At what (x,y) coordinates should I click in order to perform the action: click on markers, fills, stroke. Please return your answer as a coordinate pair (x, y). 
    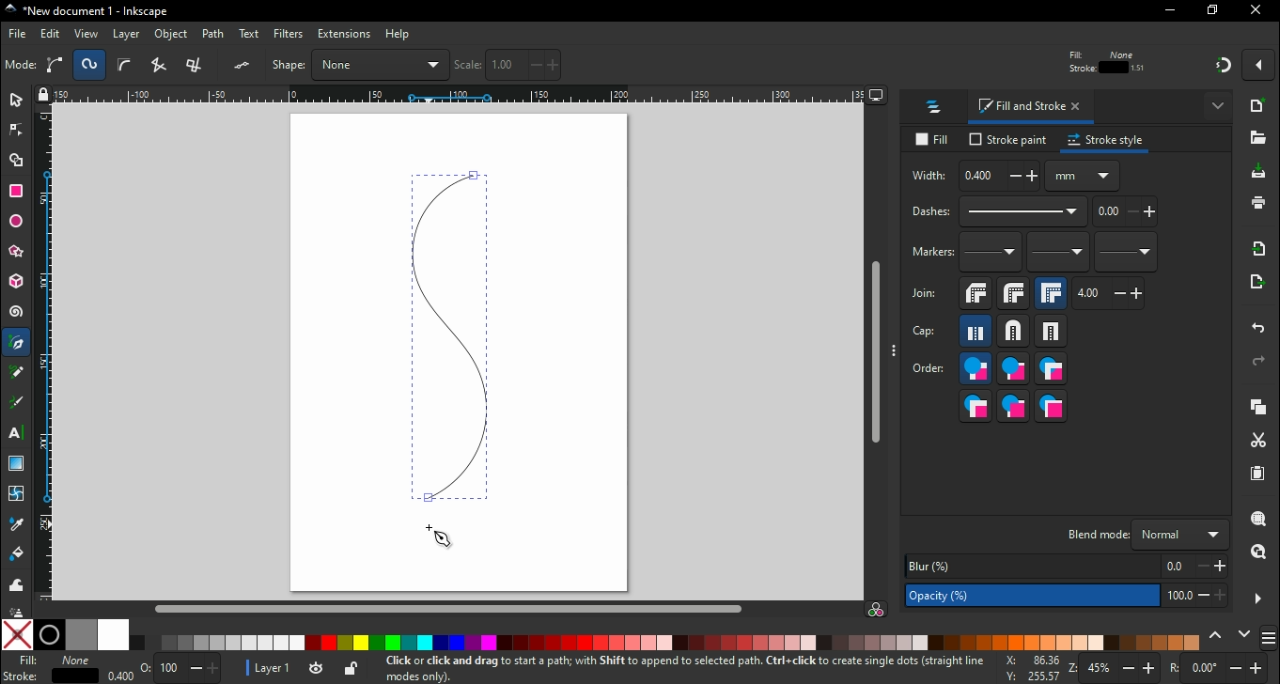
    Looking at the image, I should click on (976, 408).